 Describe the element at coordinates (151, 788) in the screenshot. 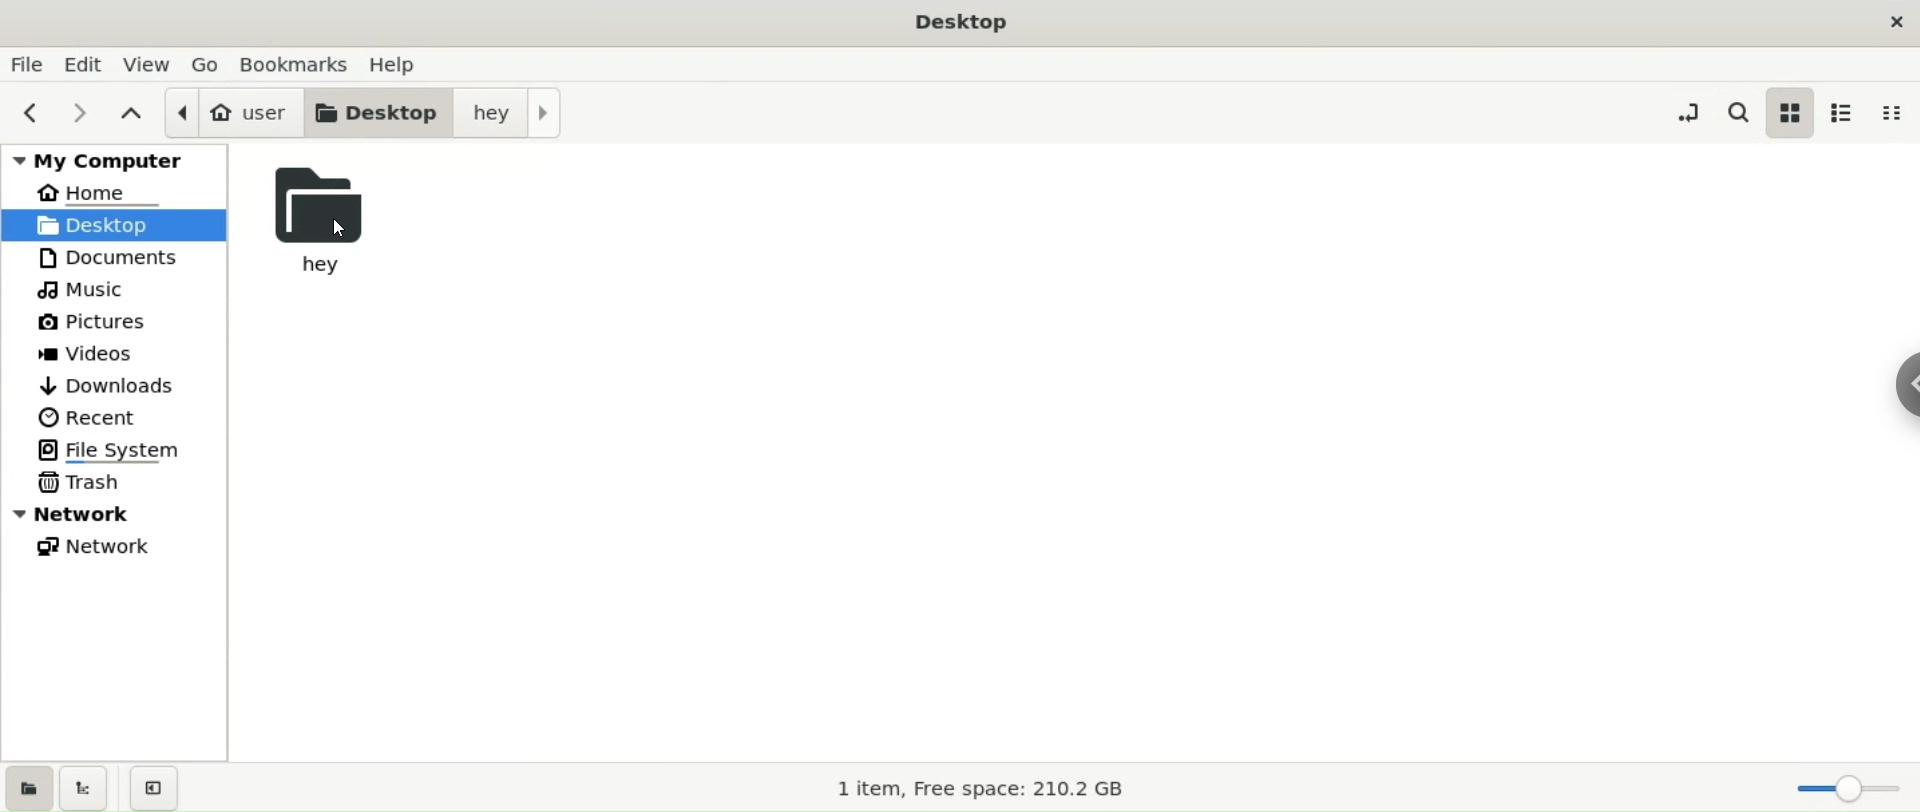

I see `close sidebars` at that location.